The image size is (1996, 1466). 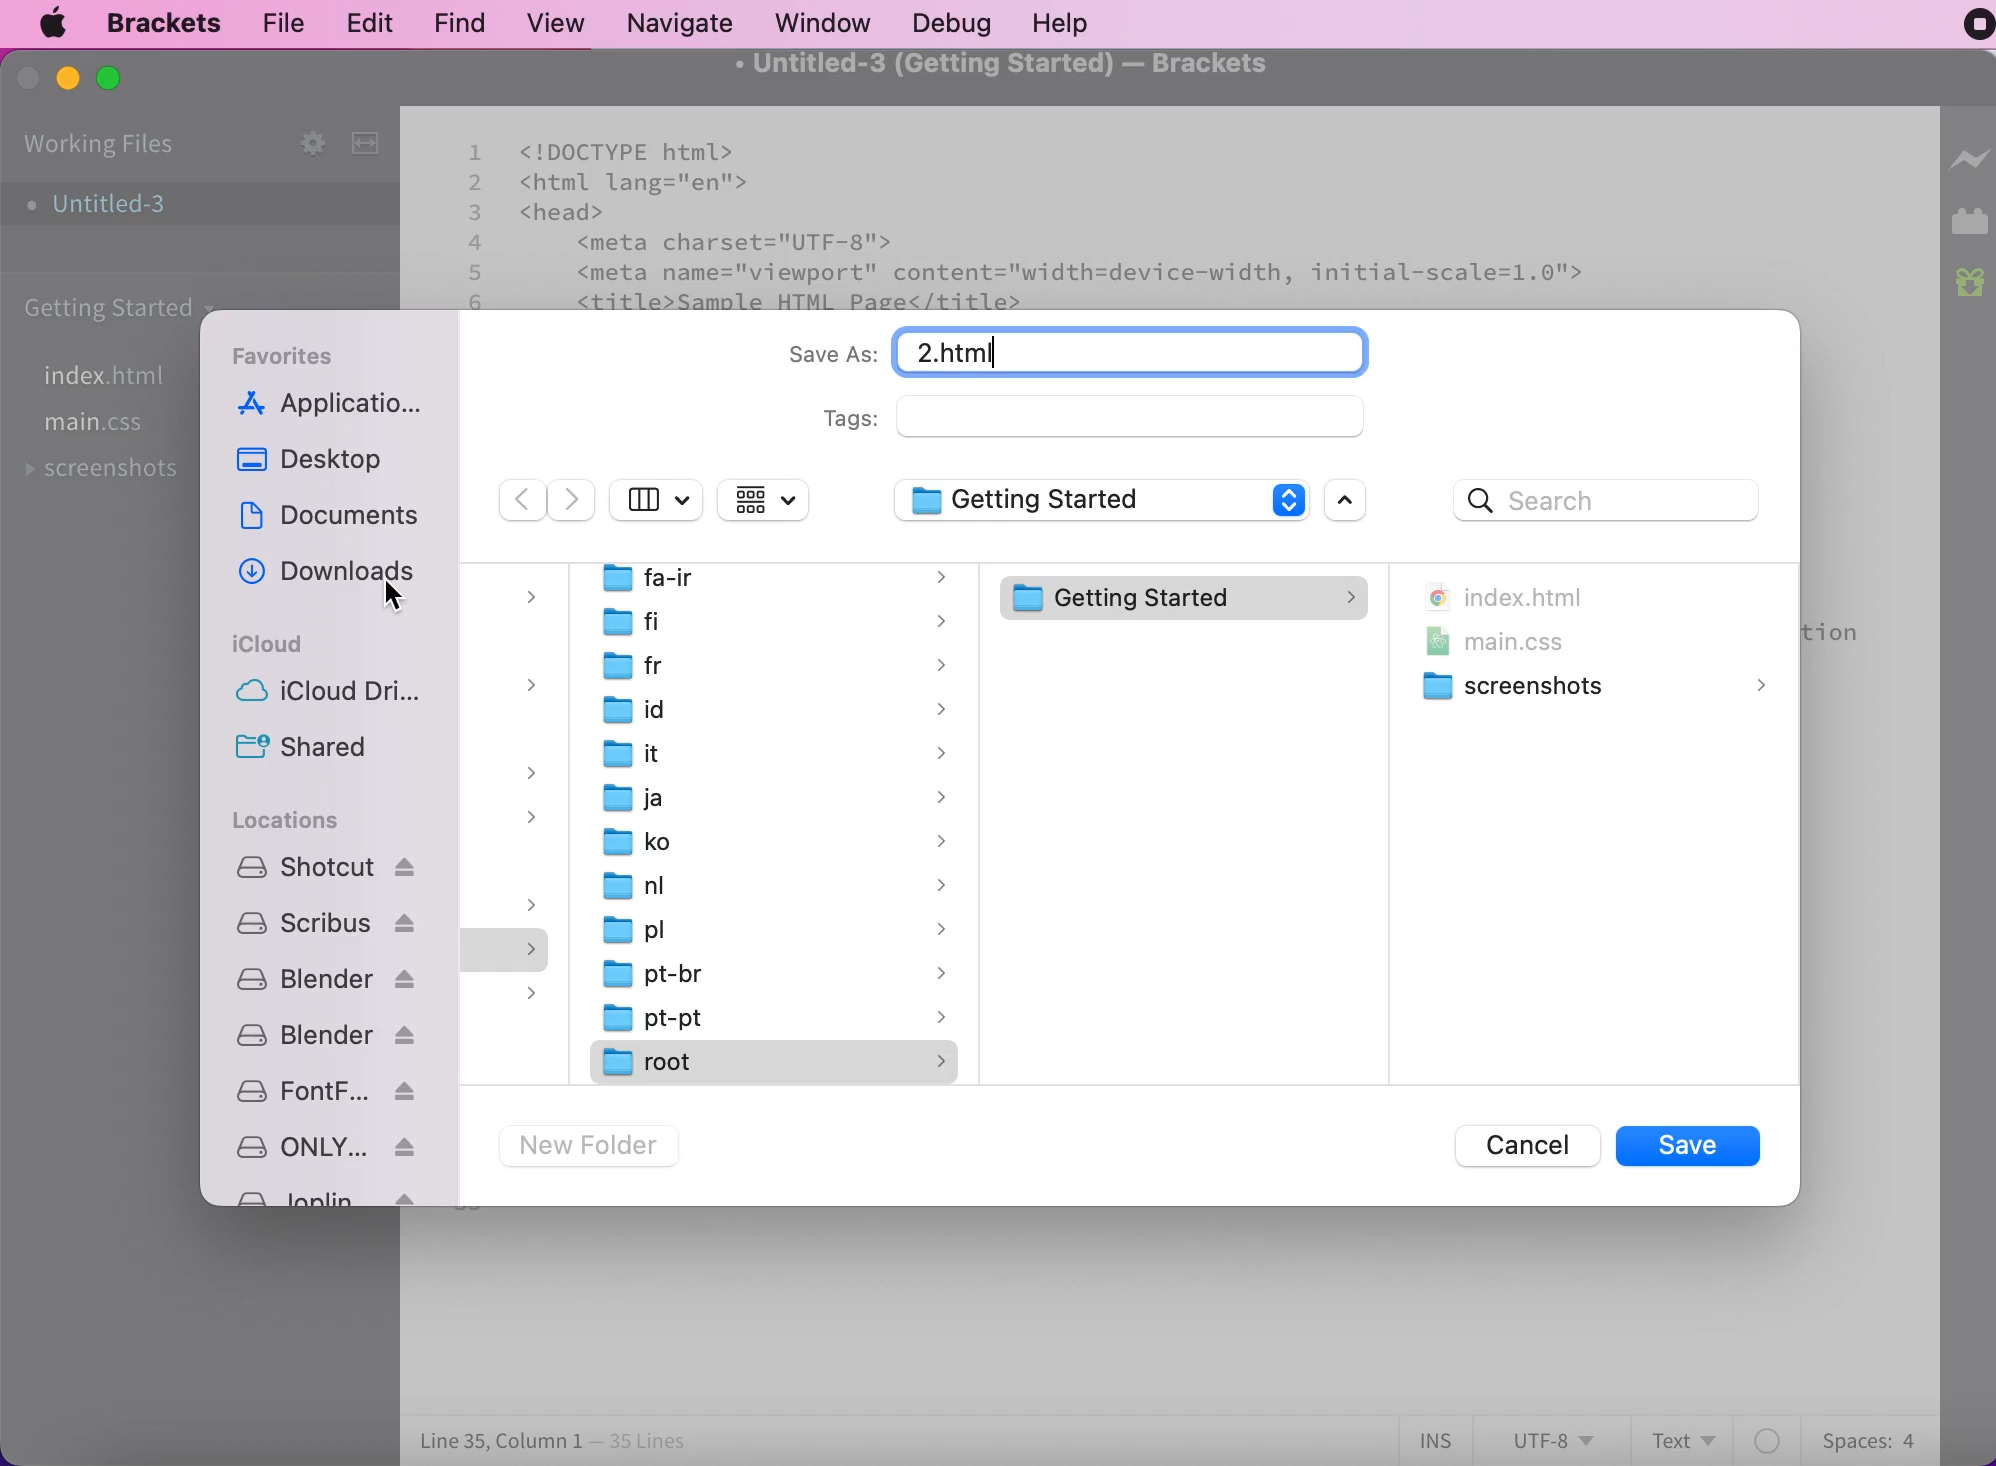 I want to click on pt-pt, so click(x=775, y=1015).